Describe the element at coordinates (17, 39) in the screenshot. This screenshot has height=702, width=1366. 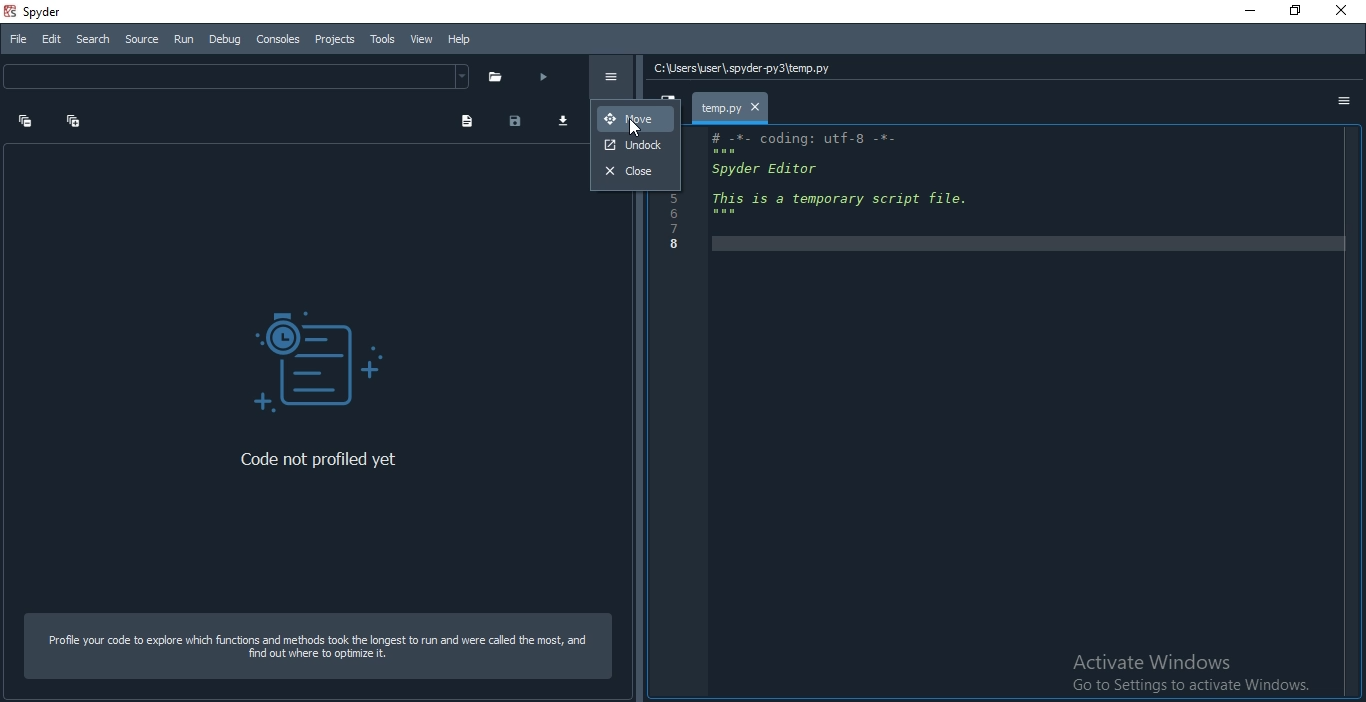
I see `File ` at that location.